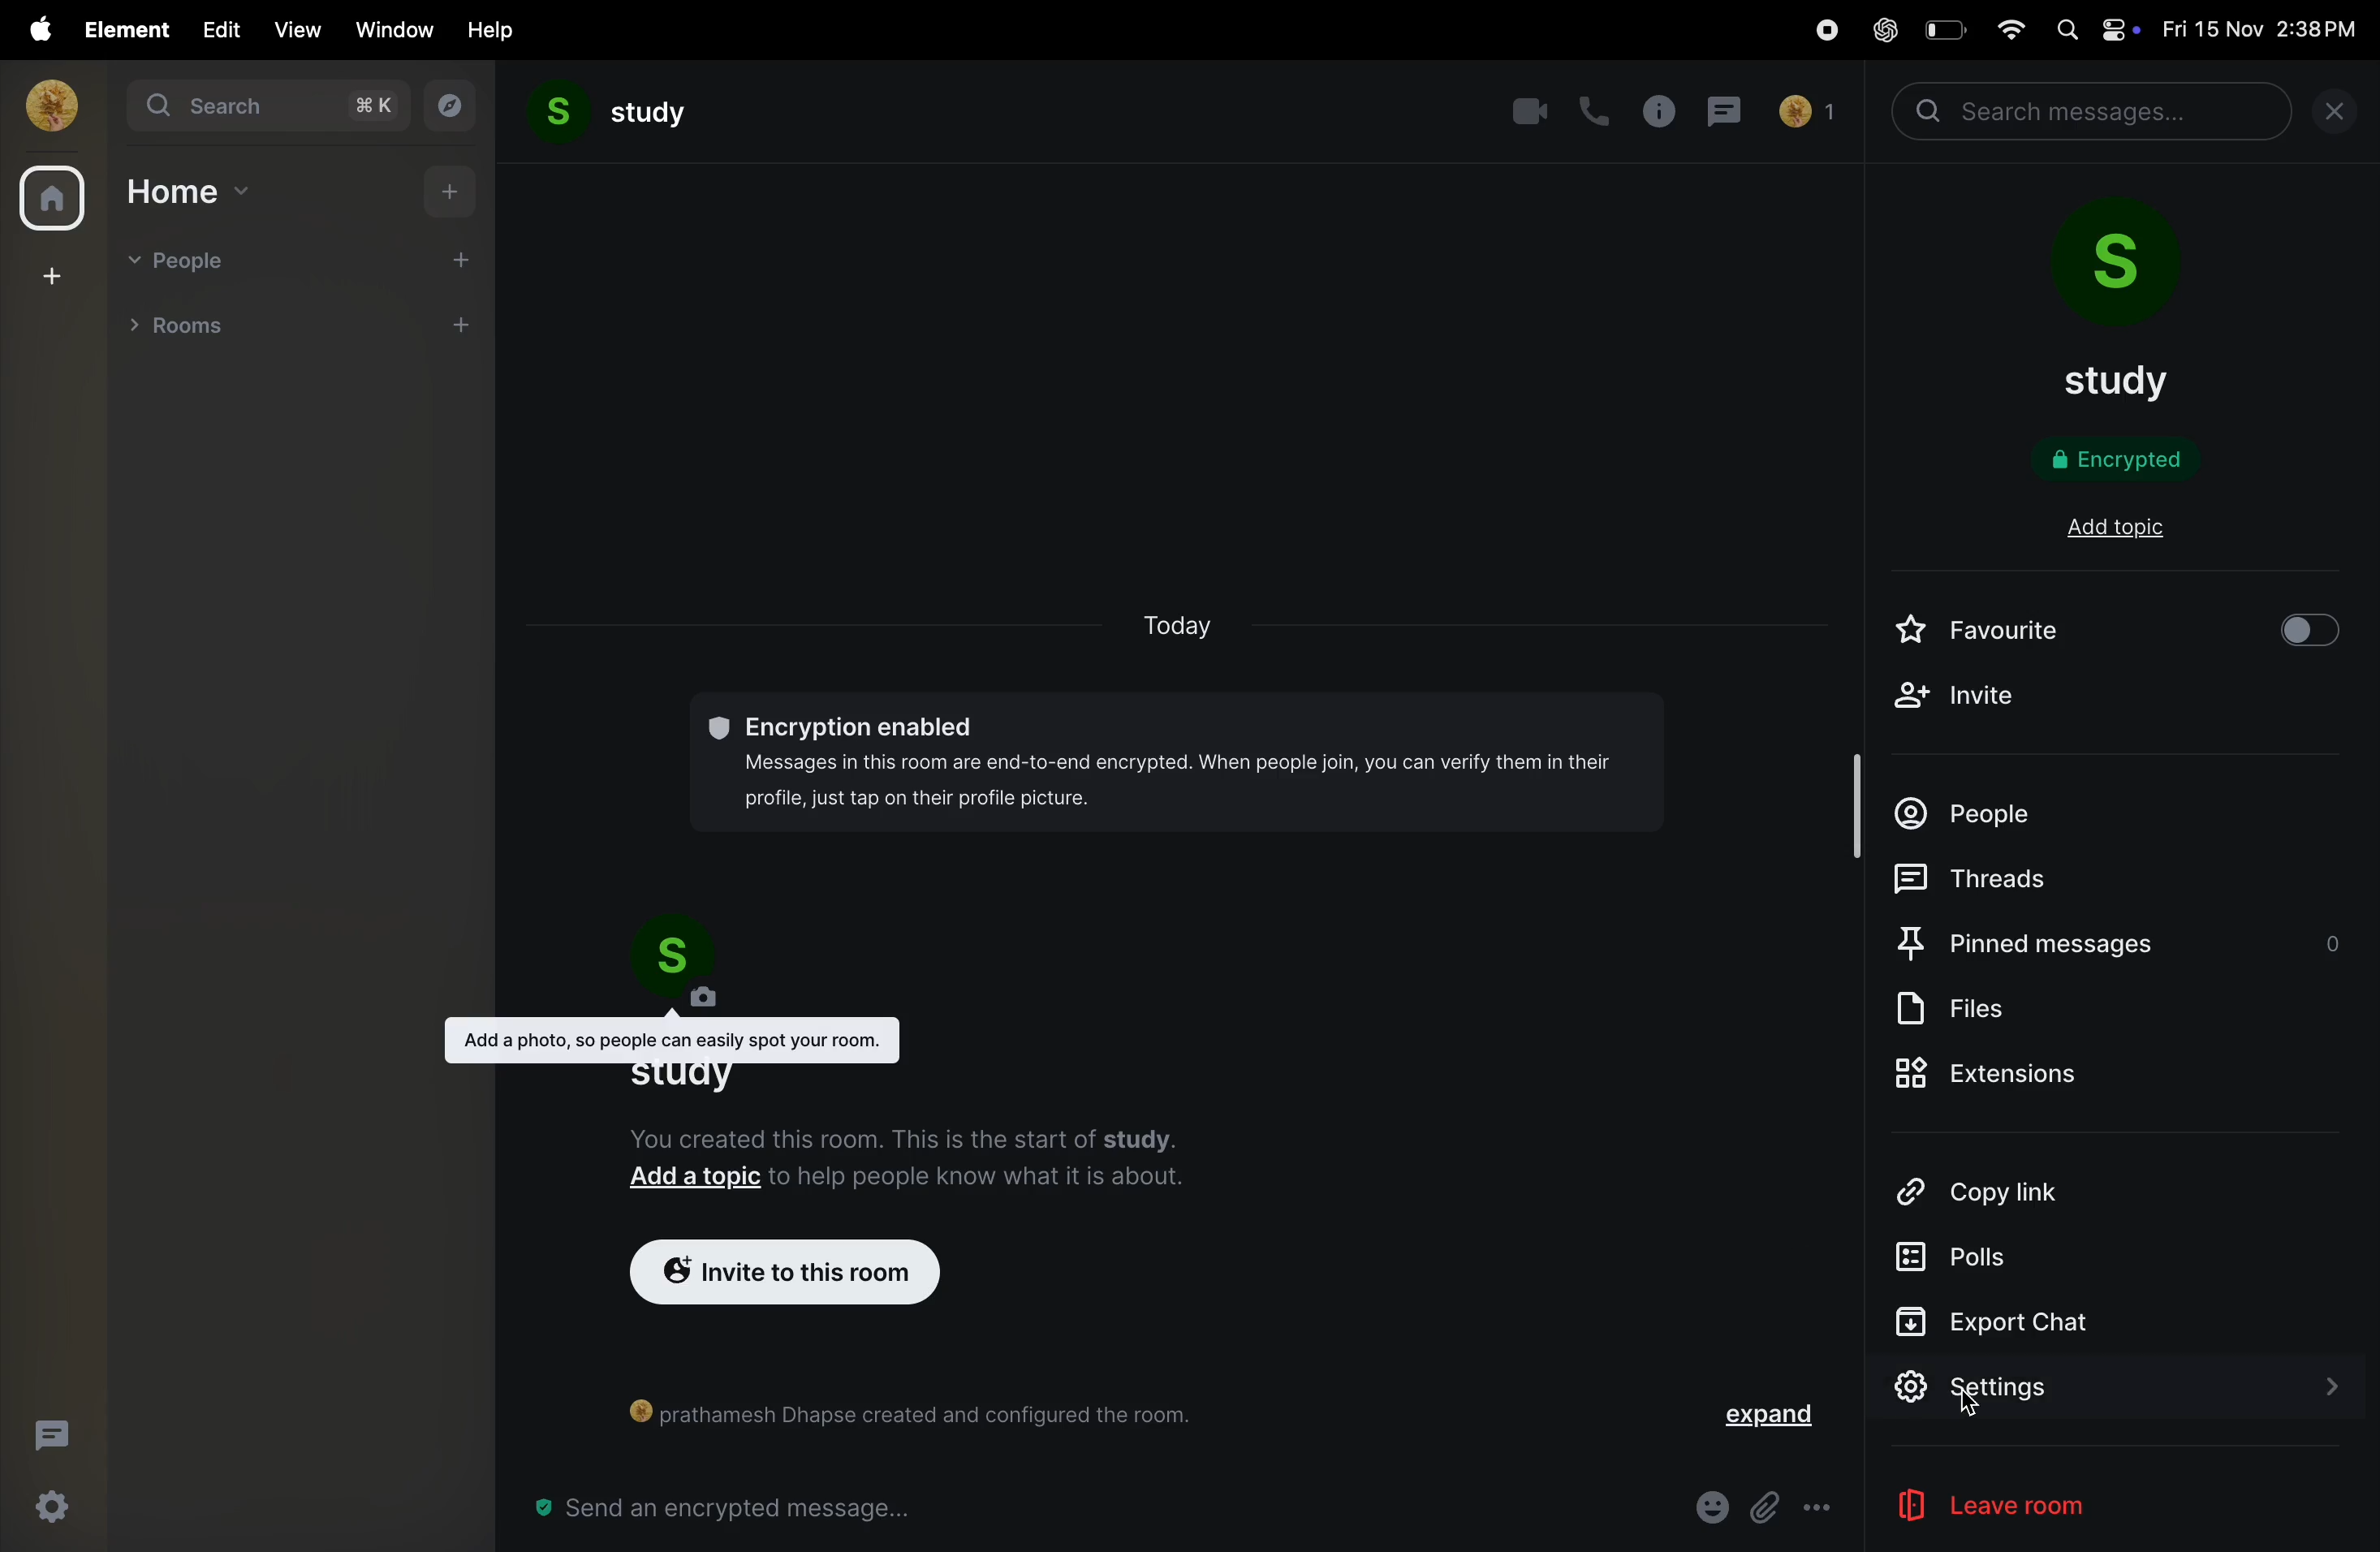 The image size is (2380, 1552). Describe the element at coordinates (679, 1075) in the screenshot. I see `study` at that location.